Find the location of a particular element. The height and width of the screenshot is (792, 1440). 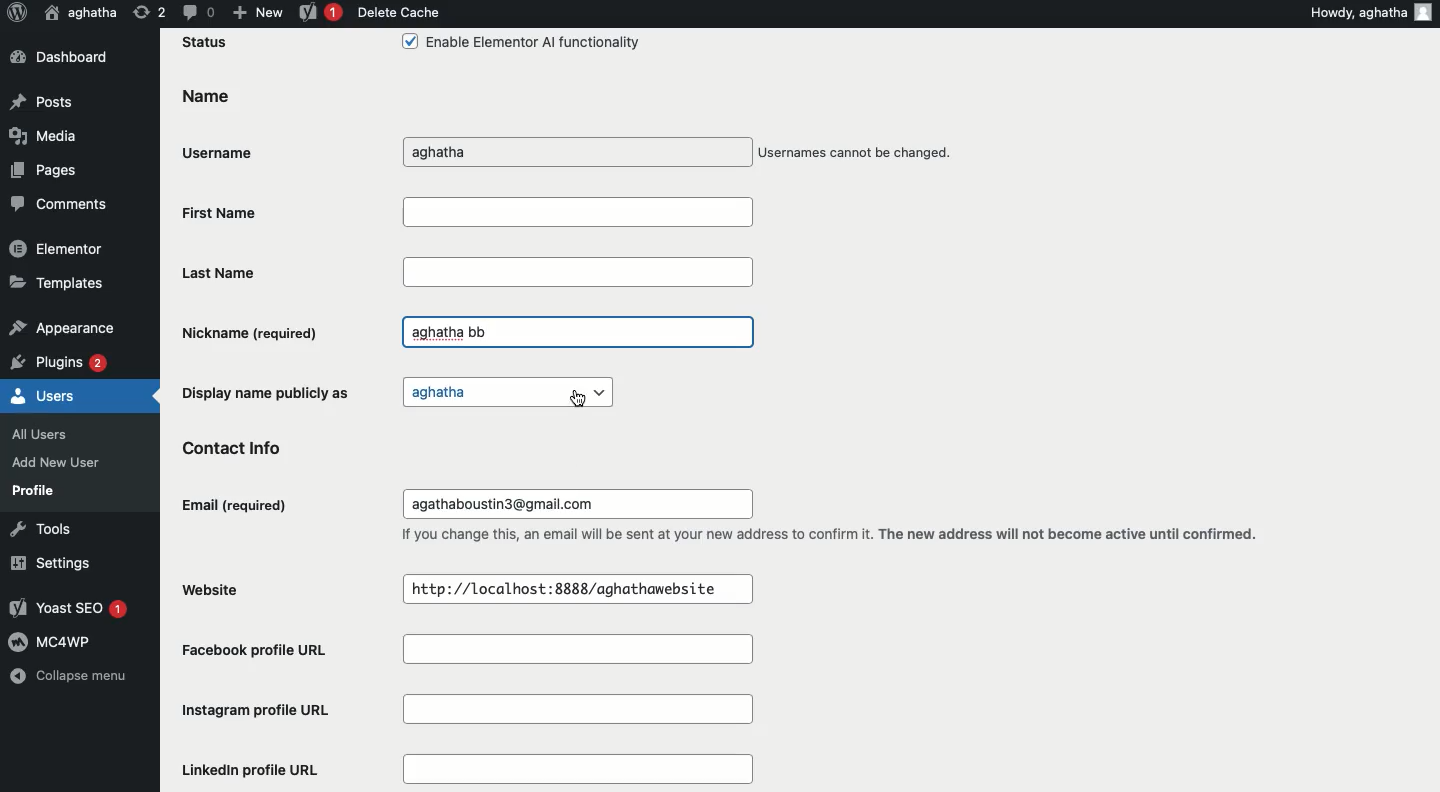

First Name is located at coordinates (465, 211).